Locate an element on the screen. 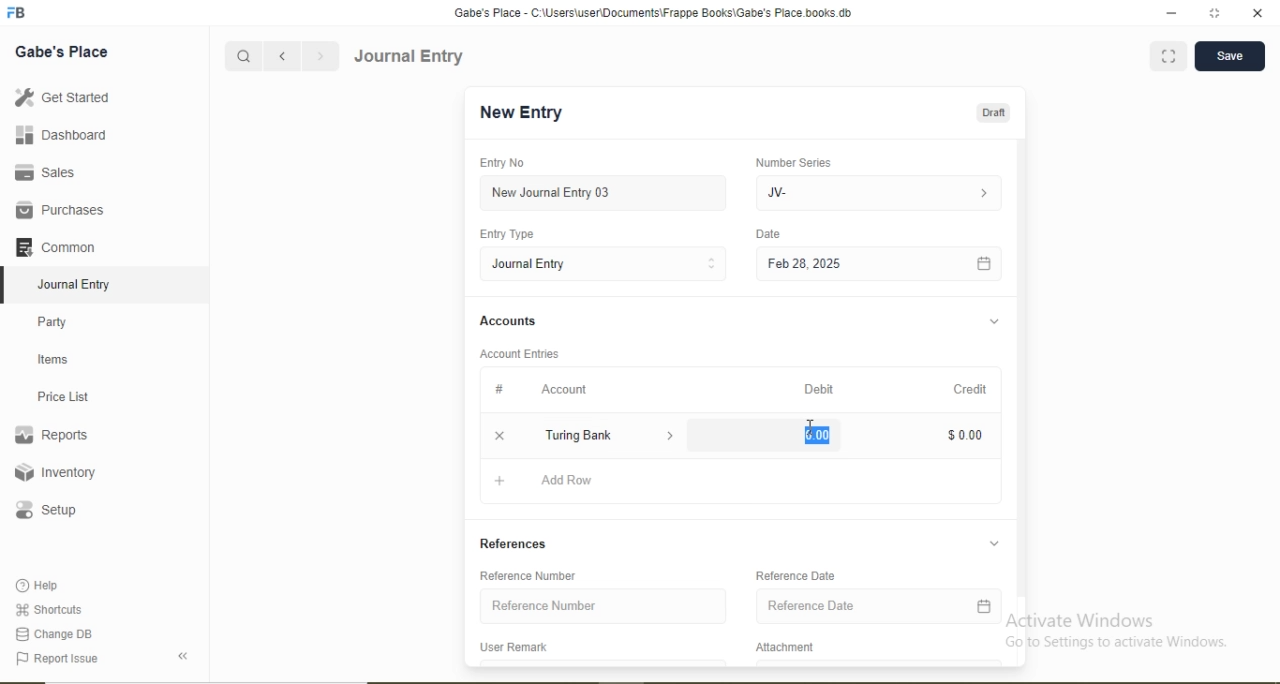 This screenshot has height=684, width=1280. Add Row is located at coordinates (567, 479).